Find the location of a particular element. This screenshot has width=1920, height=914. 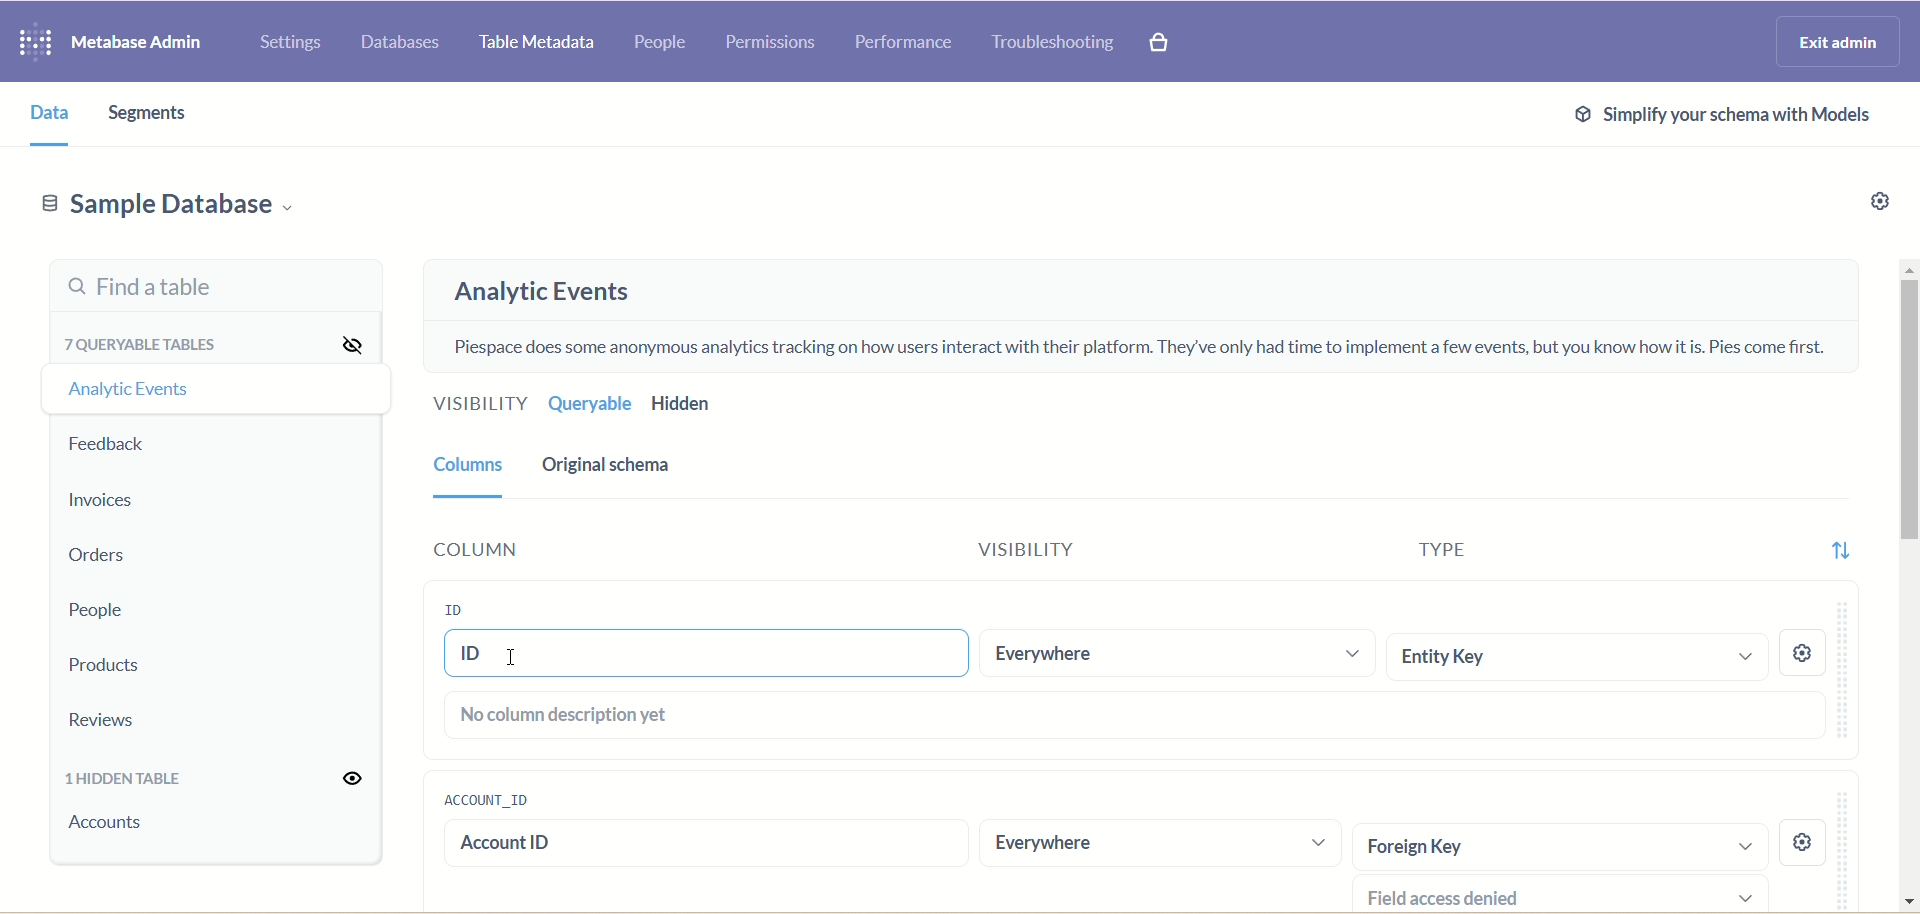

Reviews is located at coordinates (130, 716).